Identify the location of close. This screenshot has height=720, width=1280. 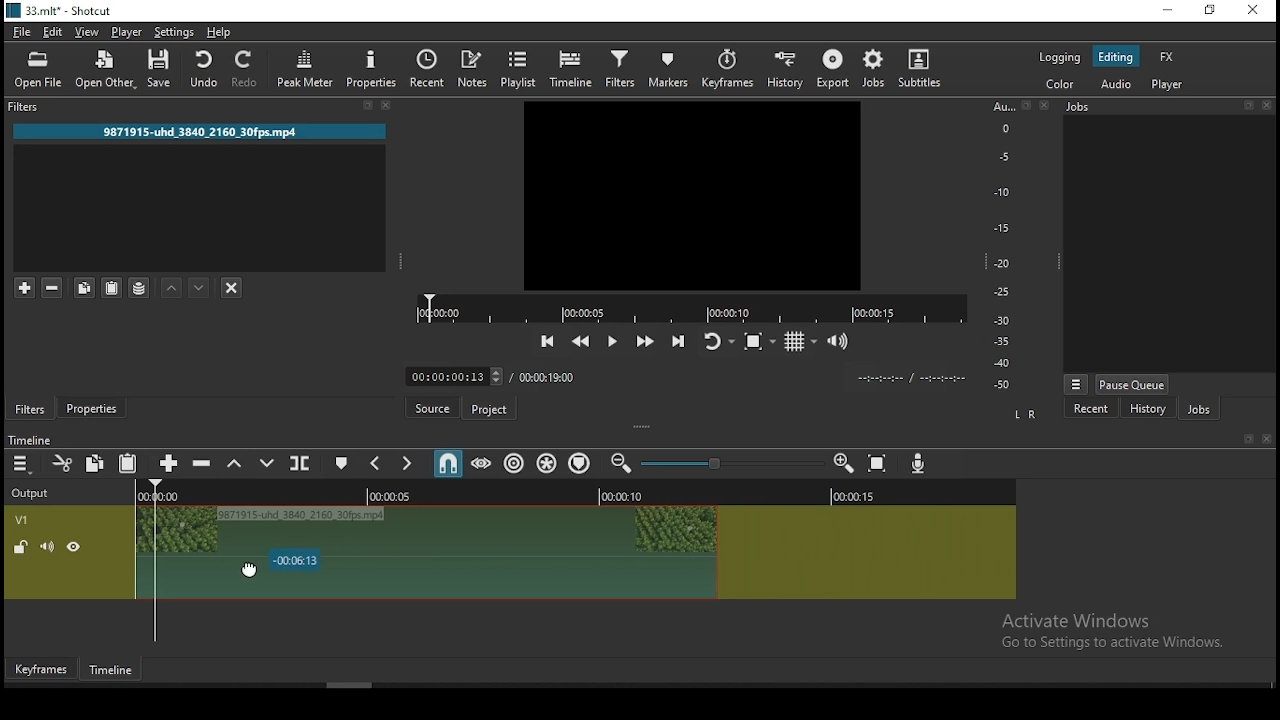
(1270, 439).